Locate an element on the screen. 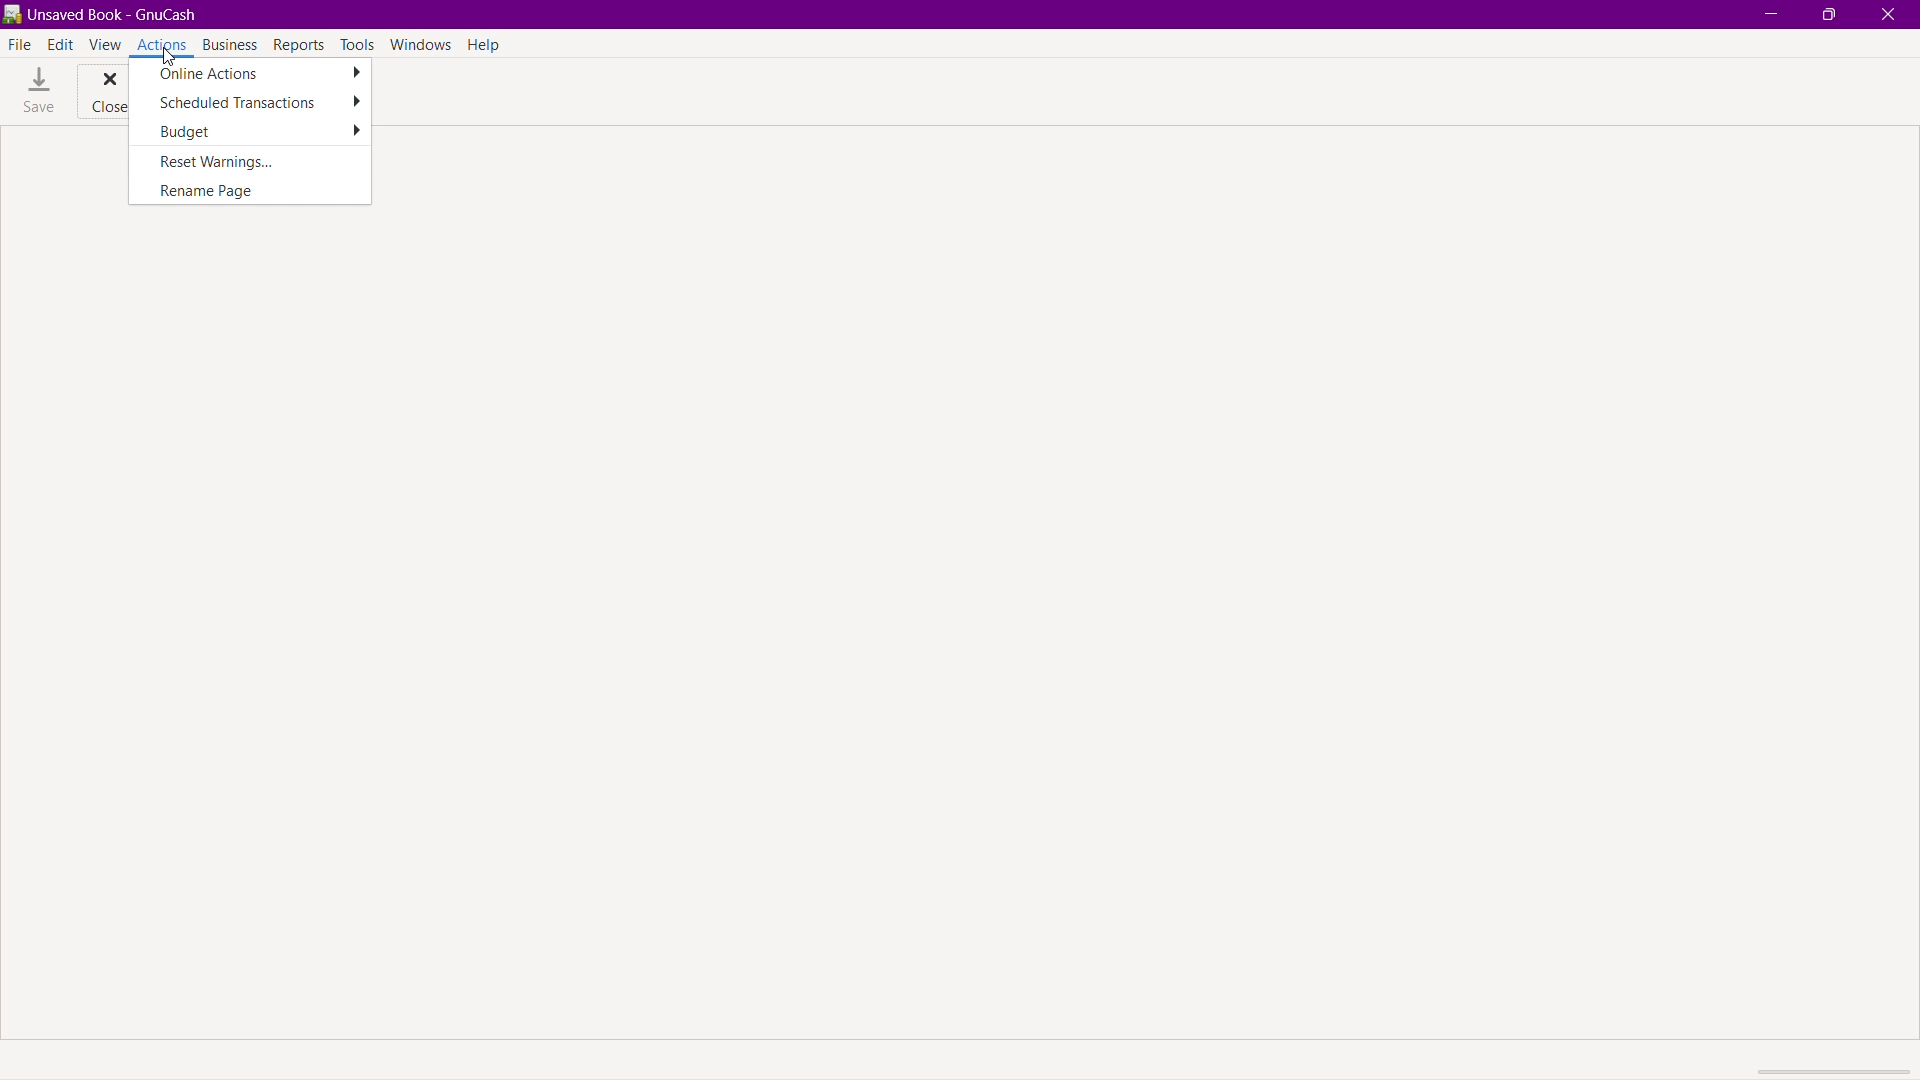 The height and width of the screenshot is (1080, 1920). Maximize is located at coordinates (1825, 14).